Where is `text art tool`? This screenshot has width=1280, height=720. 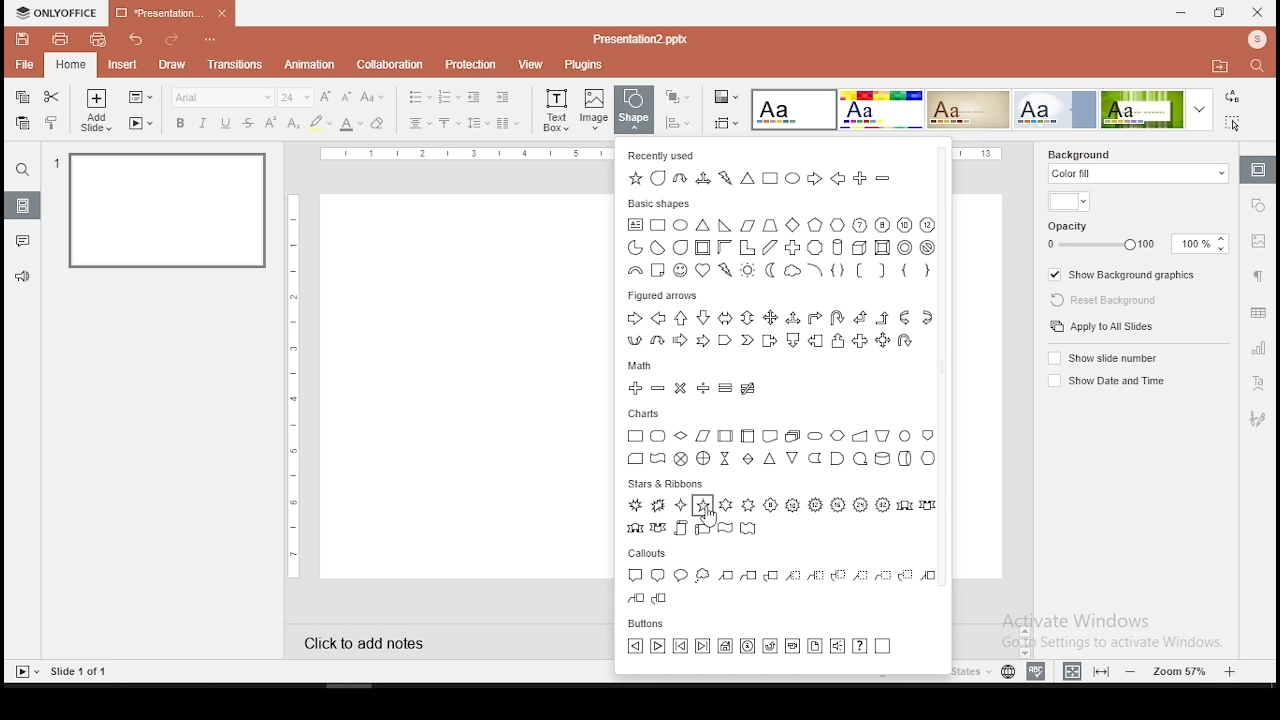
text art tool is located at coordinates (1256, 385).